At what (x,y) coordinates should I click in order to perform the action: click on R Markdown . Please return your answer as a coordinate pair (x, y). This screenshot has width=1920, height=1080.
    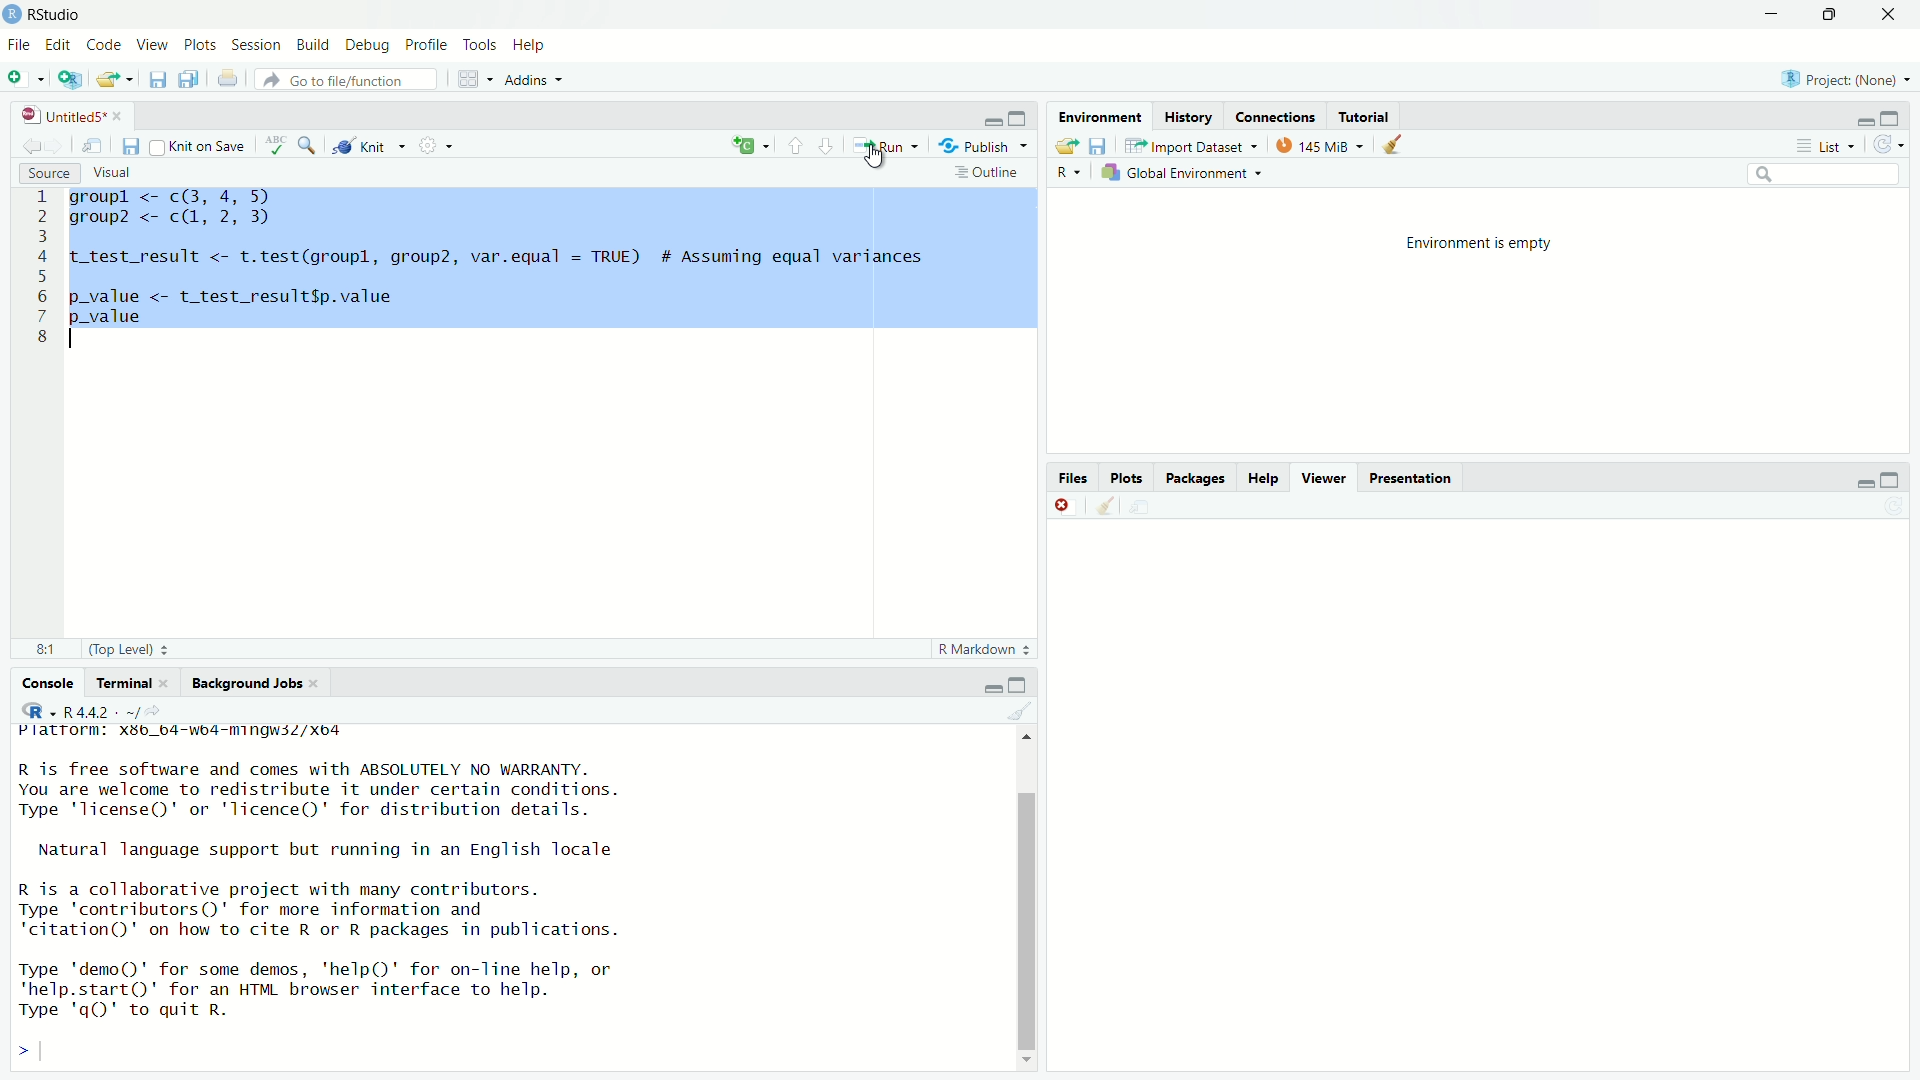
    Looking at the image, I should click on (983, 650).